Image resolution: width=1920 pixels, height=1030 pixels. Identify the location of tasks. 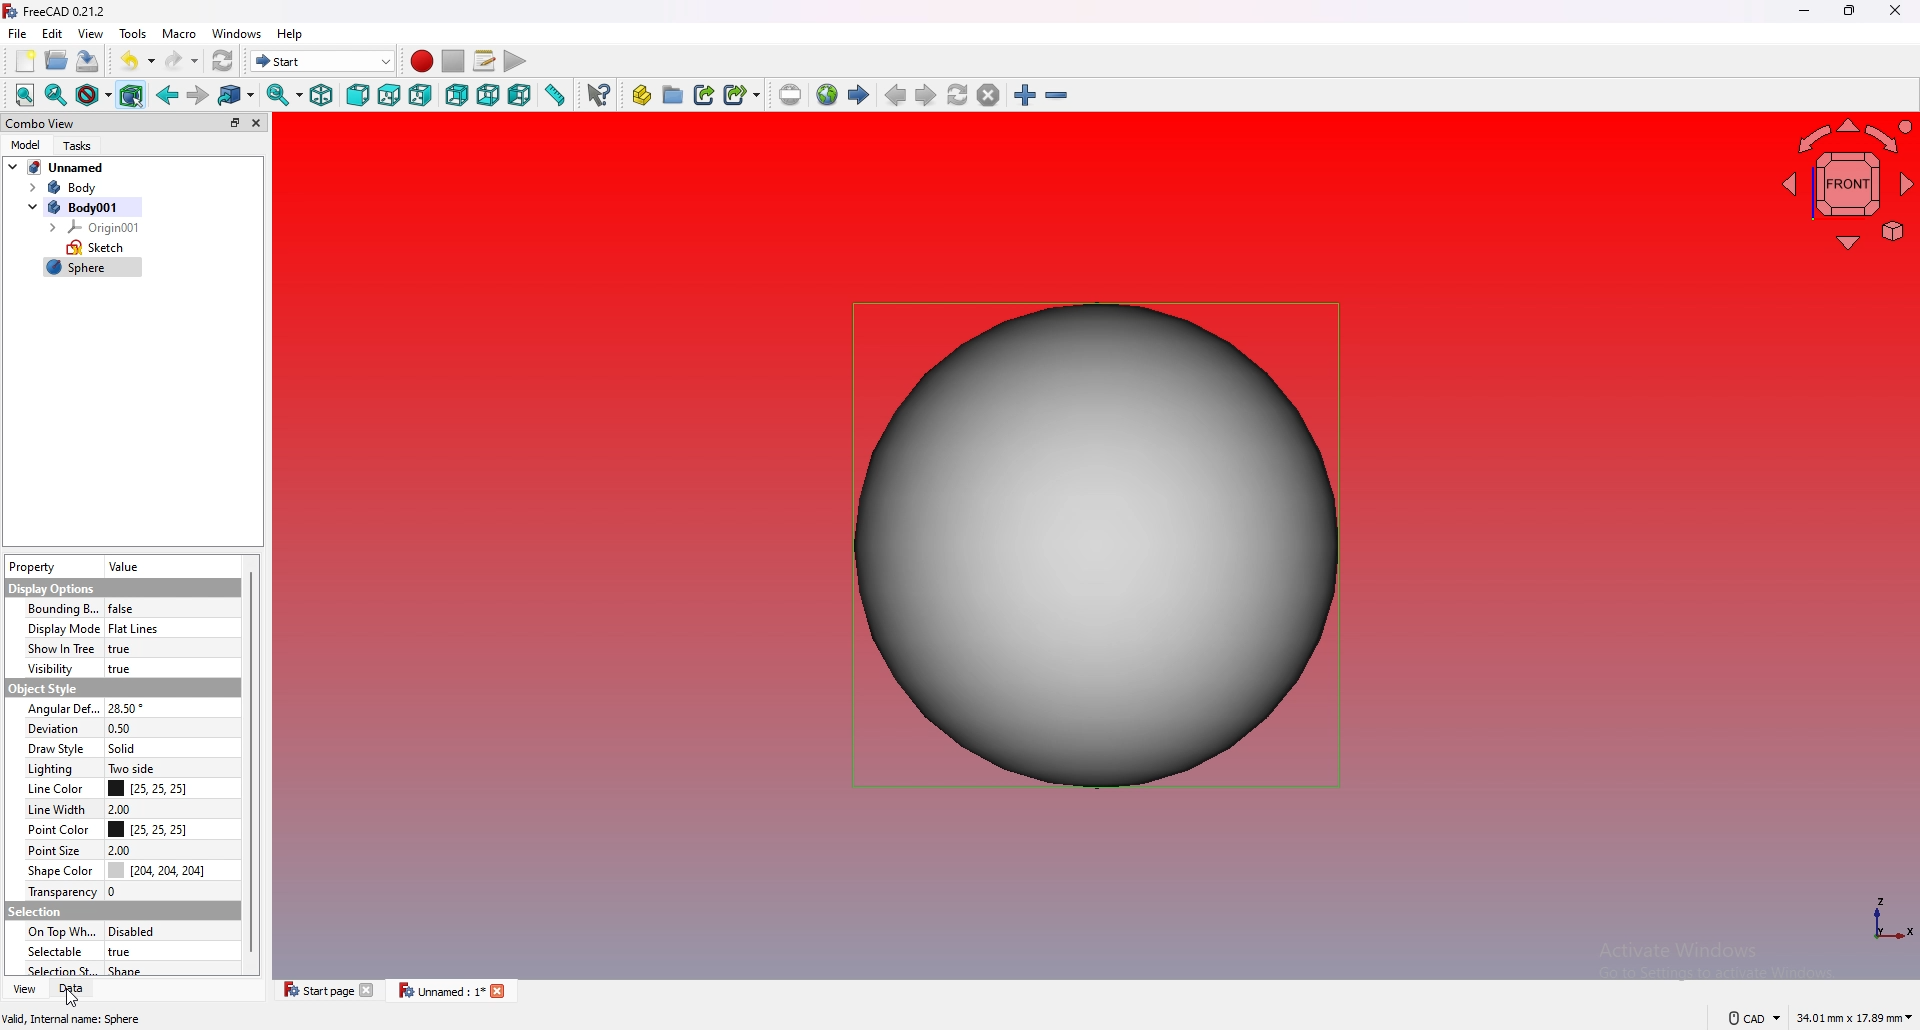
(80, 145).